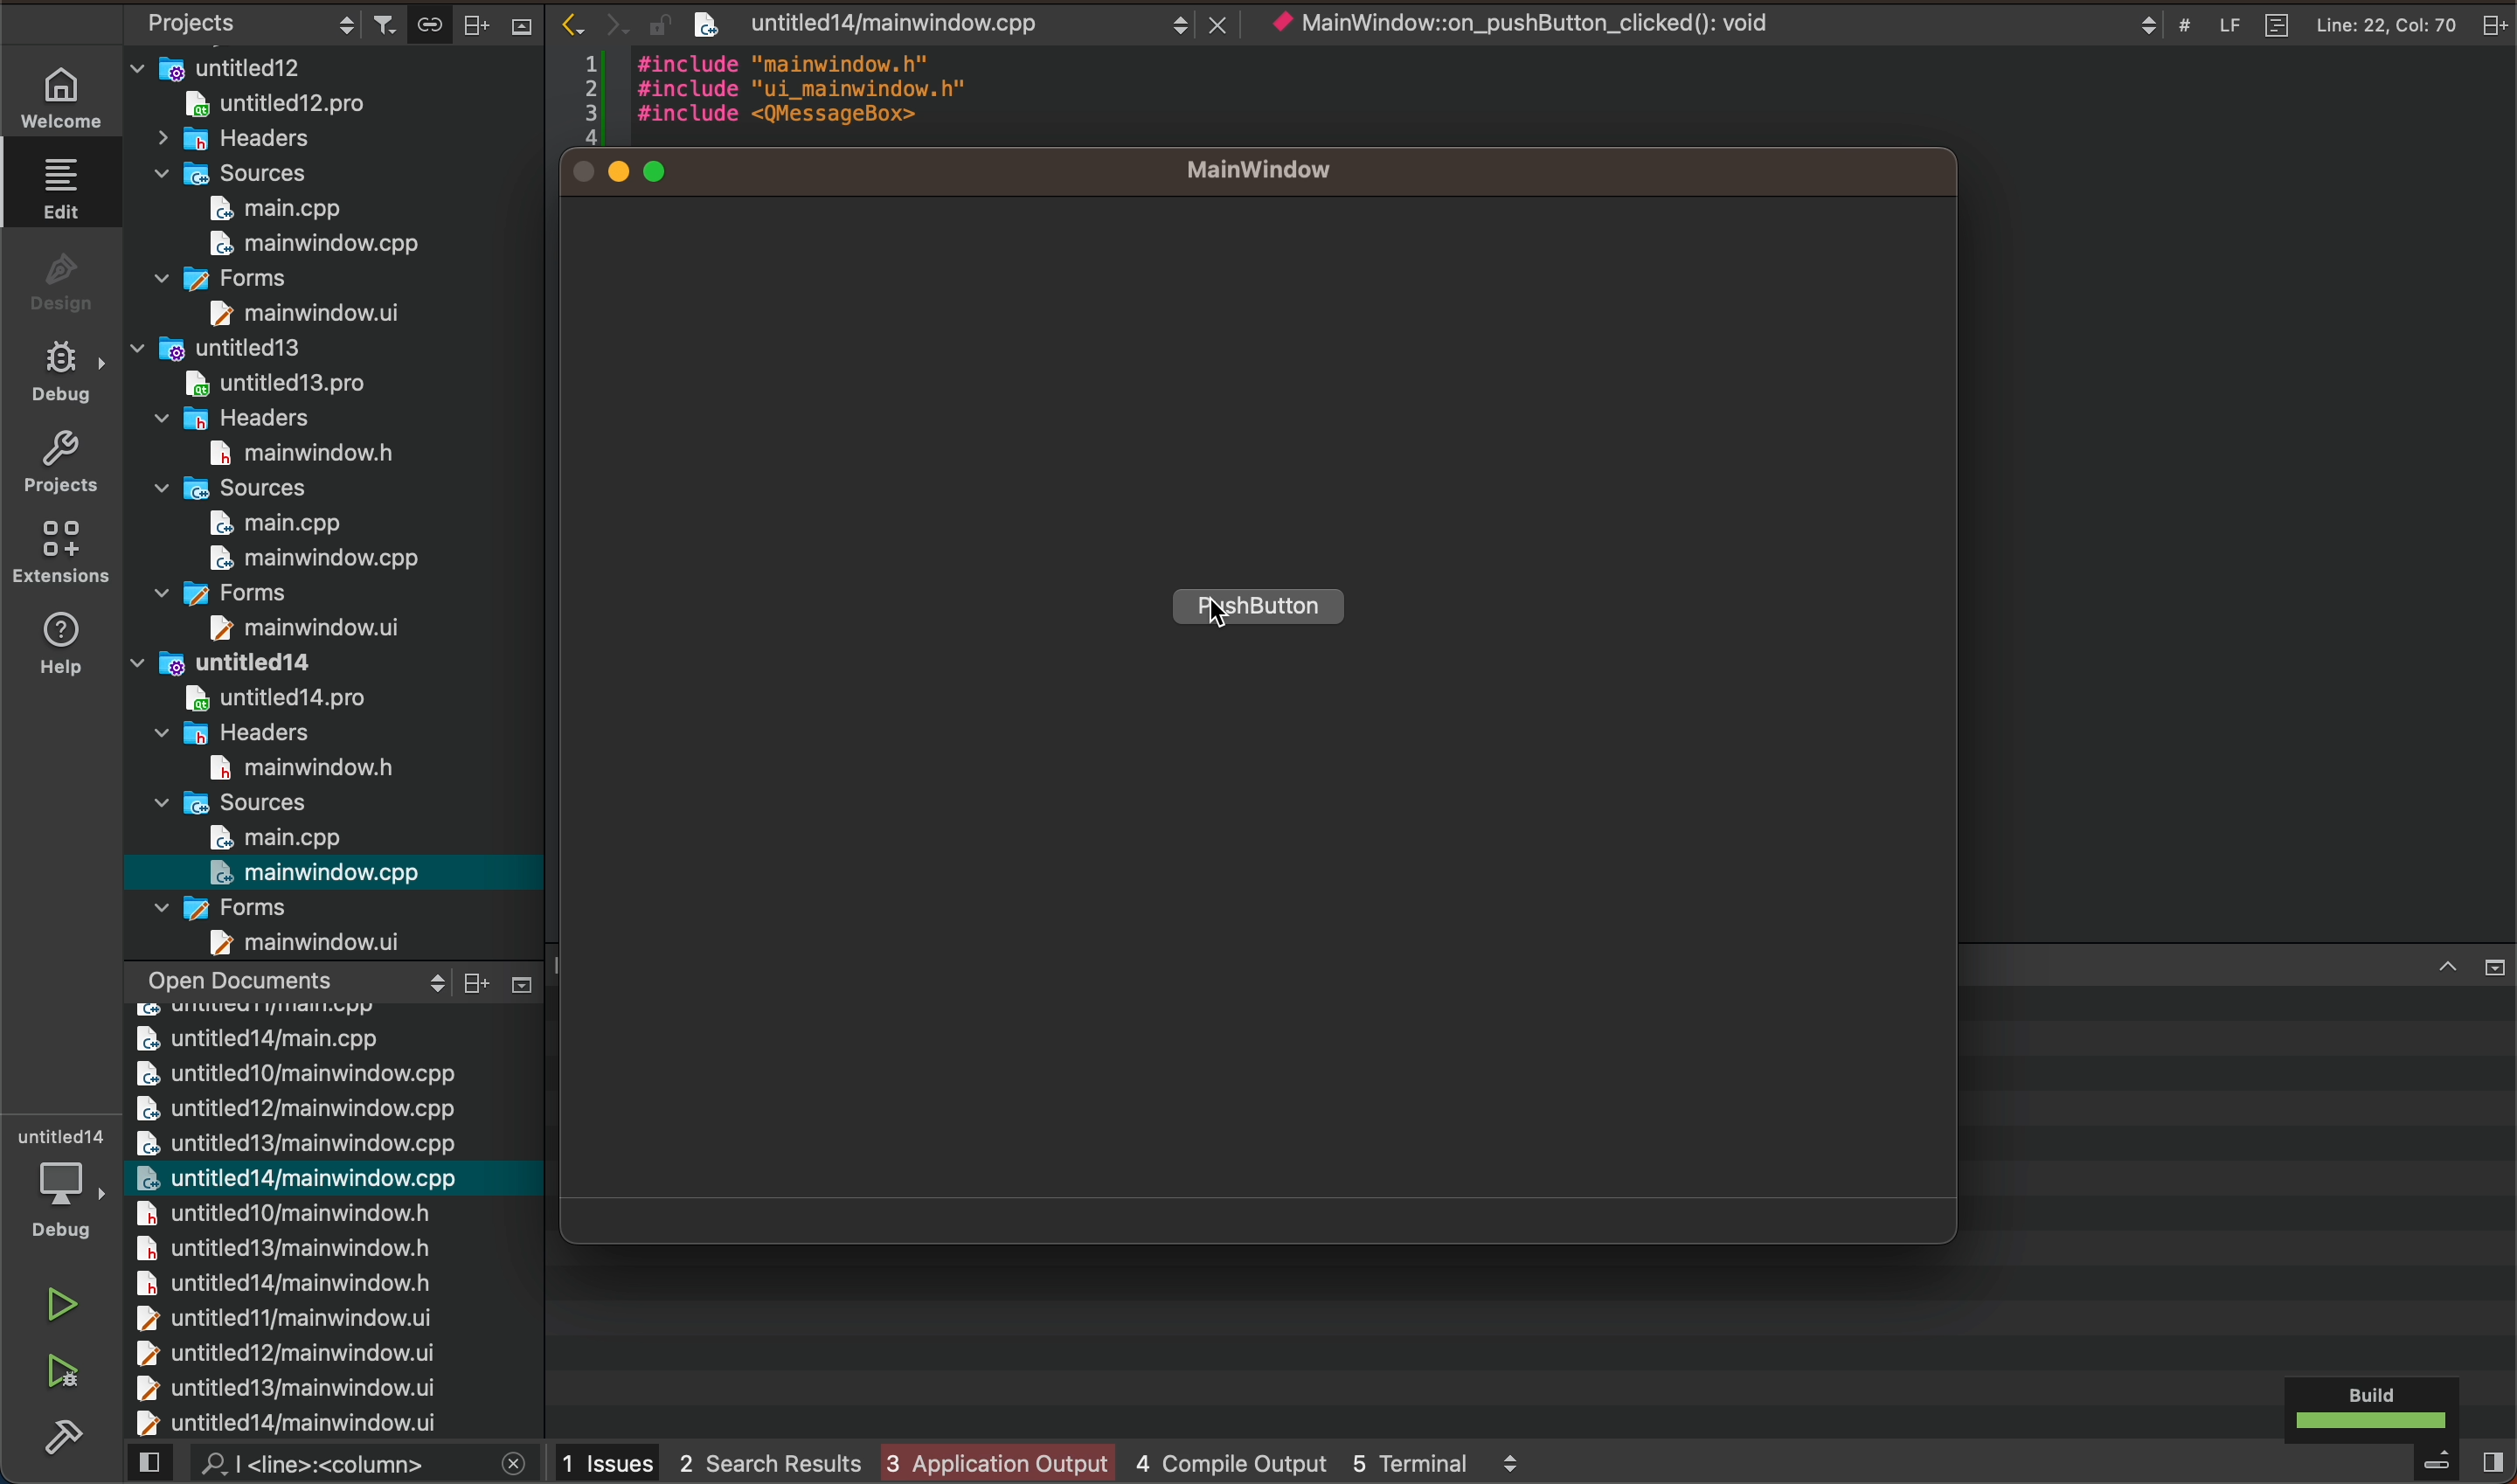  What do you see at coordinates (315, 942) in the screenshot?
I see `main window` at bounding box center [315, 942].